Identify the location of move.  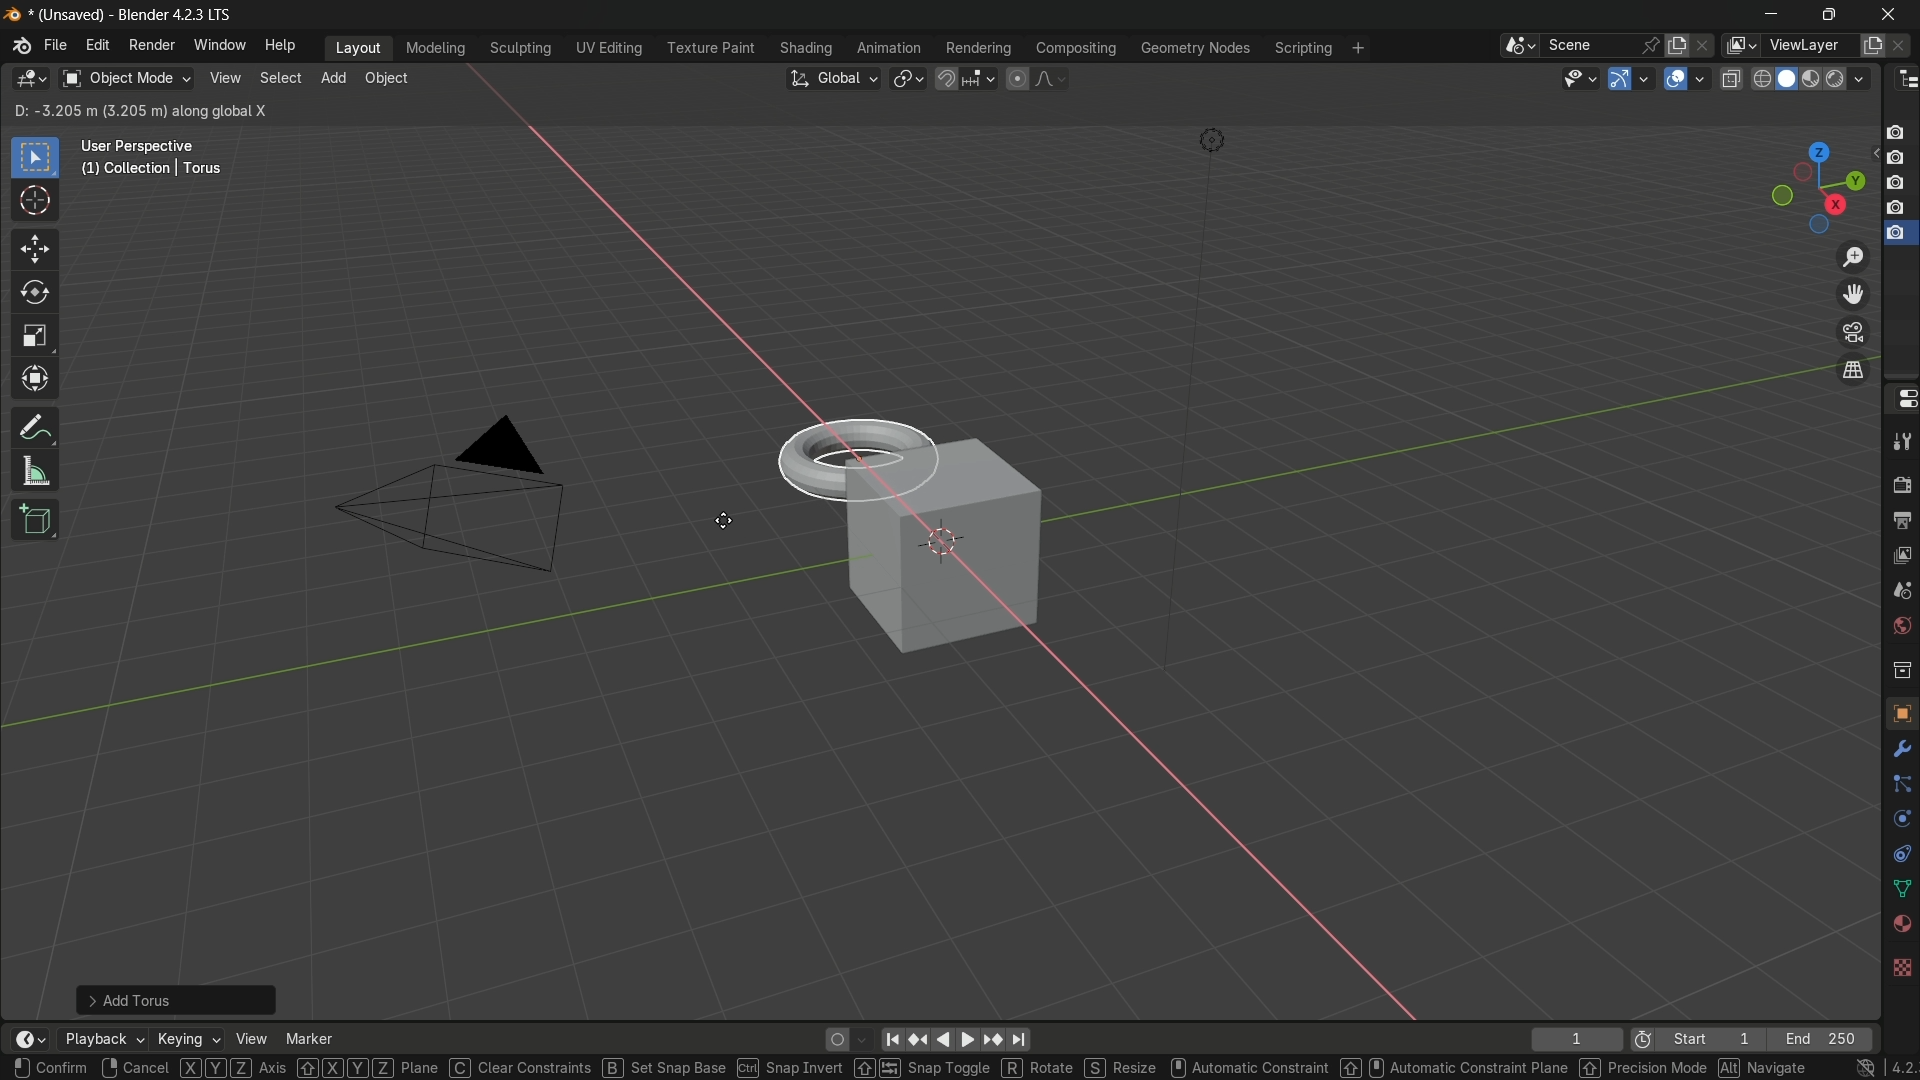
(36, 250).